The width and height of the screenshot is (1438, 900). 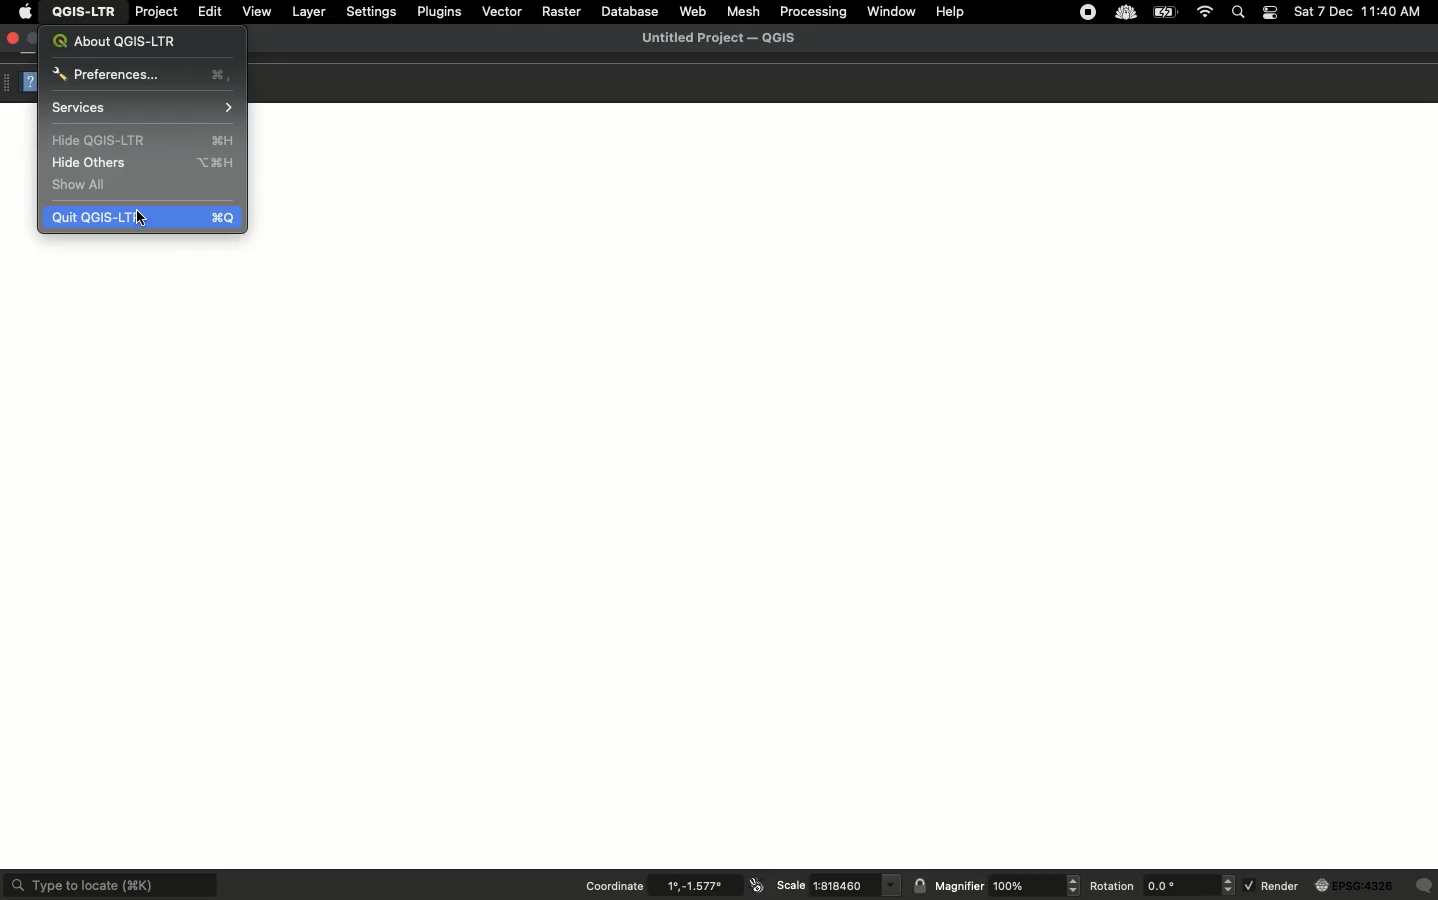 What do you see at coordinates (373, 13) in the screenshot?
I see `Settings` at bounding box center [373, 13].